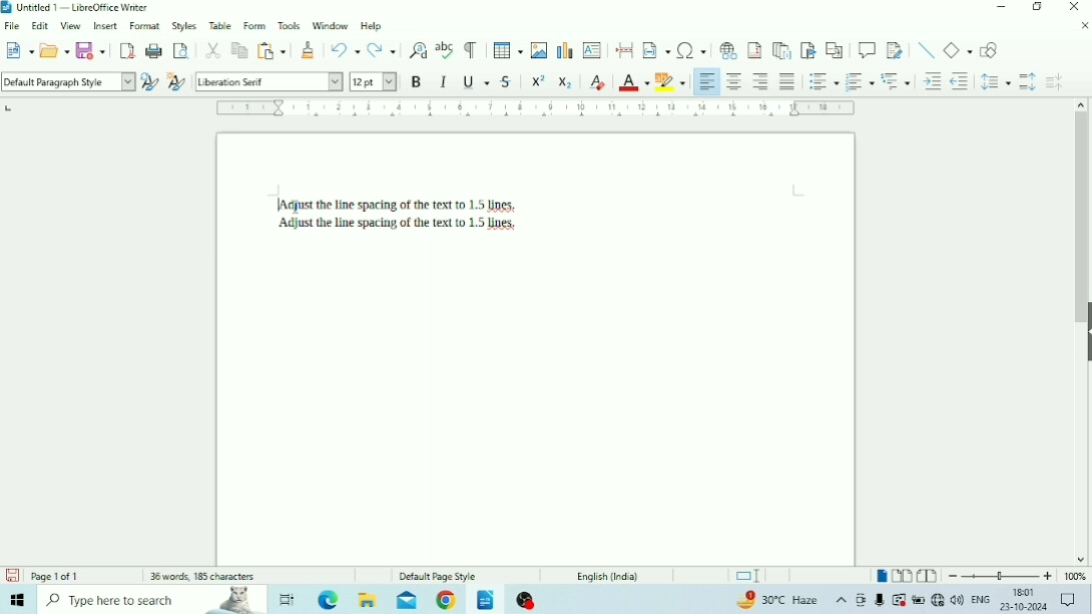 This screenshot has width=1092, height=614. Describe the element at coordinates (417, 82) in the screenshot. I see `Bold` at that location.